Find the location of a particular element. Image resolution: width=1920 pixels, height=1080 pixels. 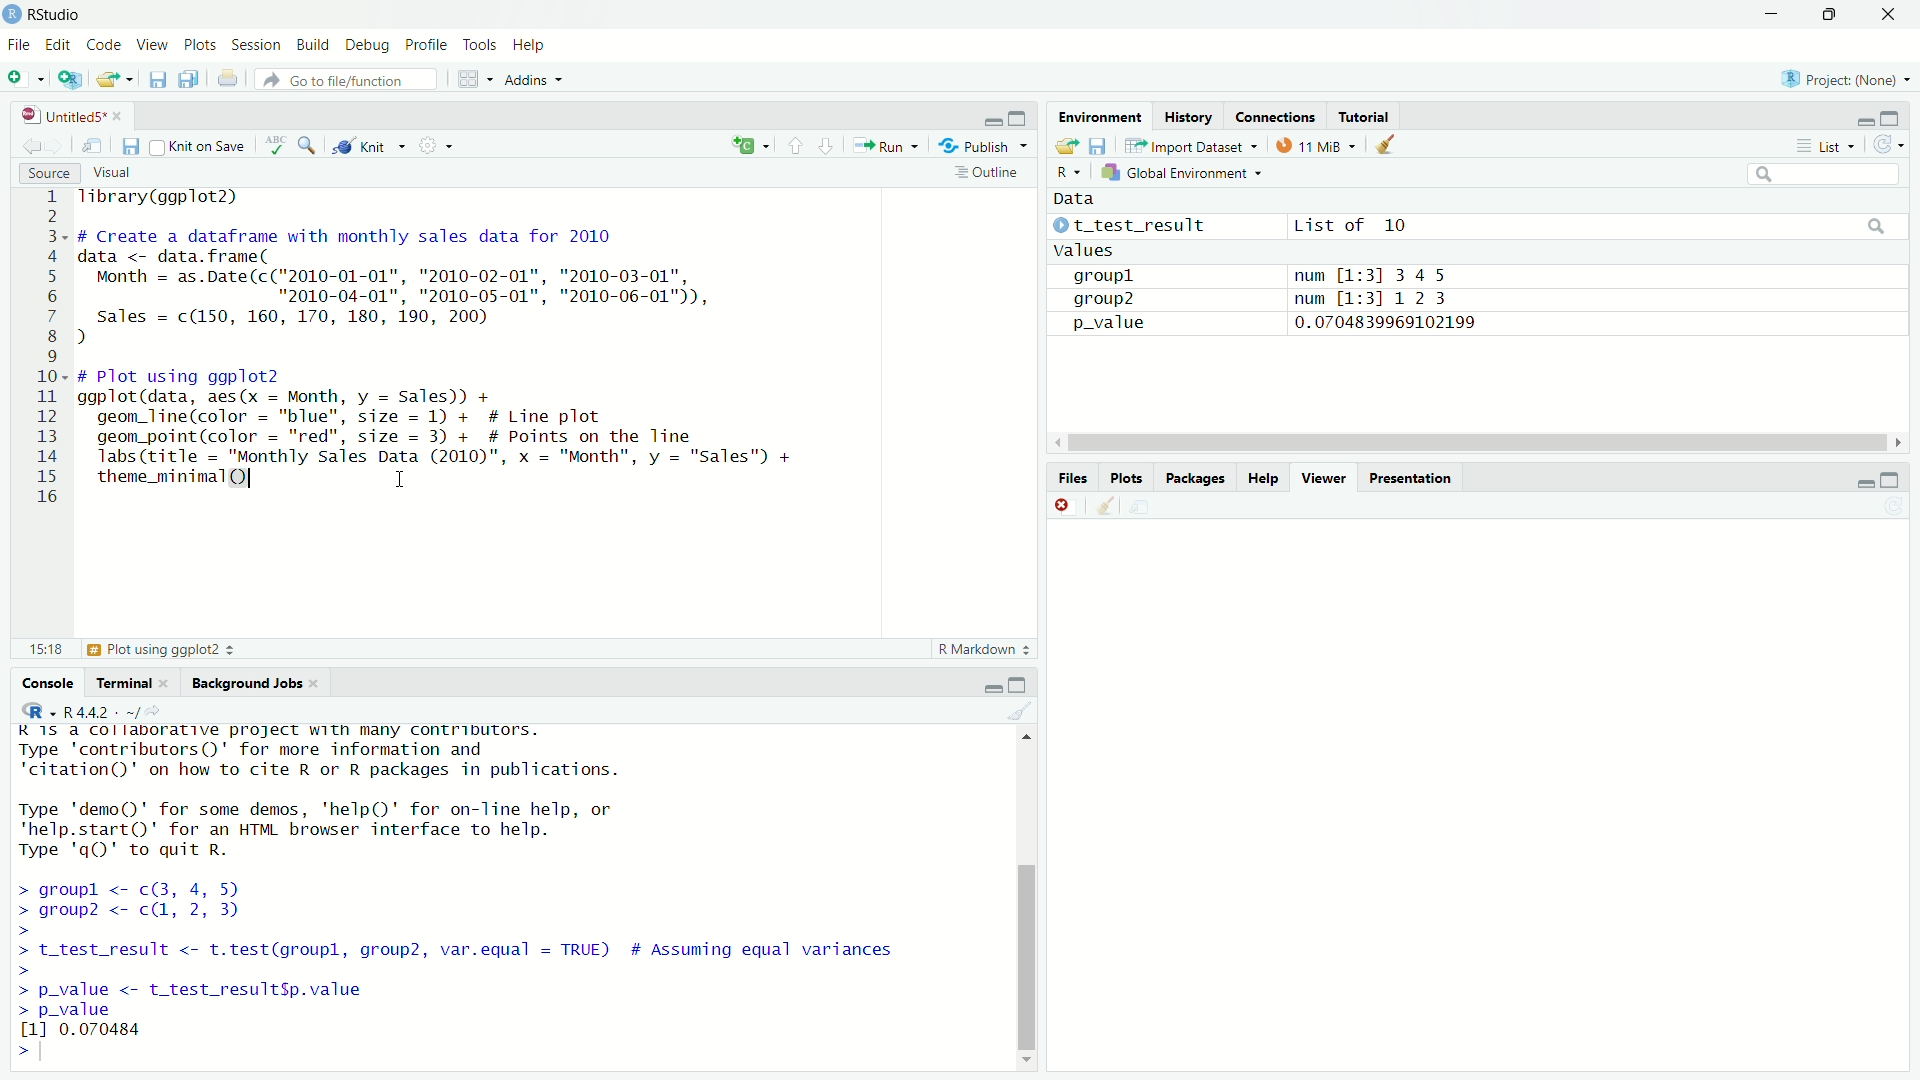

minimise is located at coordinates (1894, 479).